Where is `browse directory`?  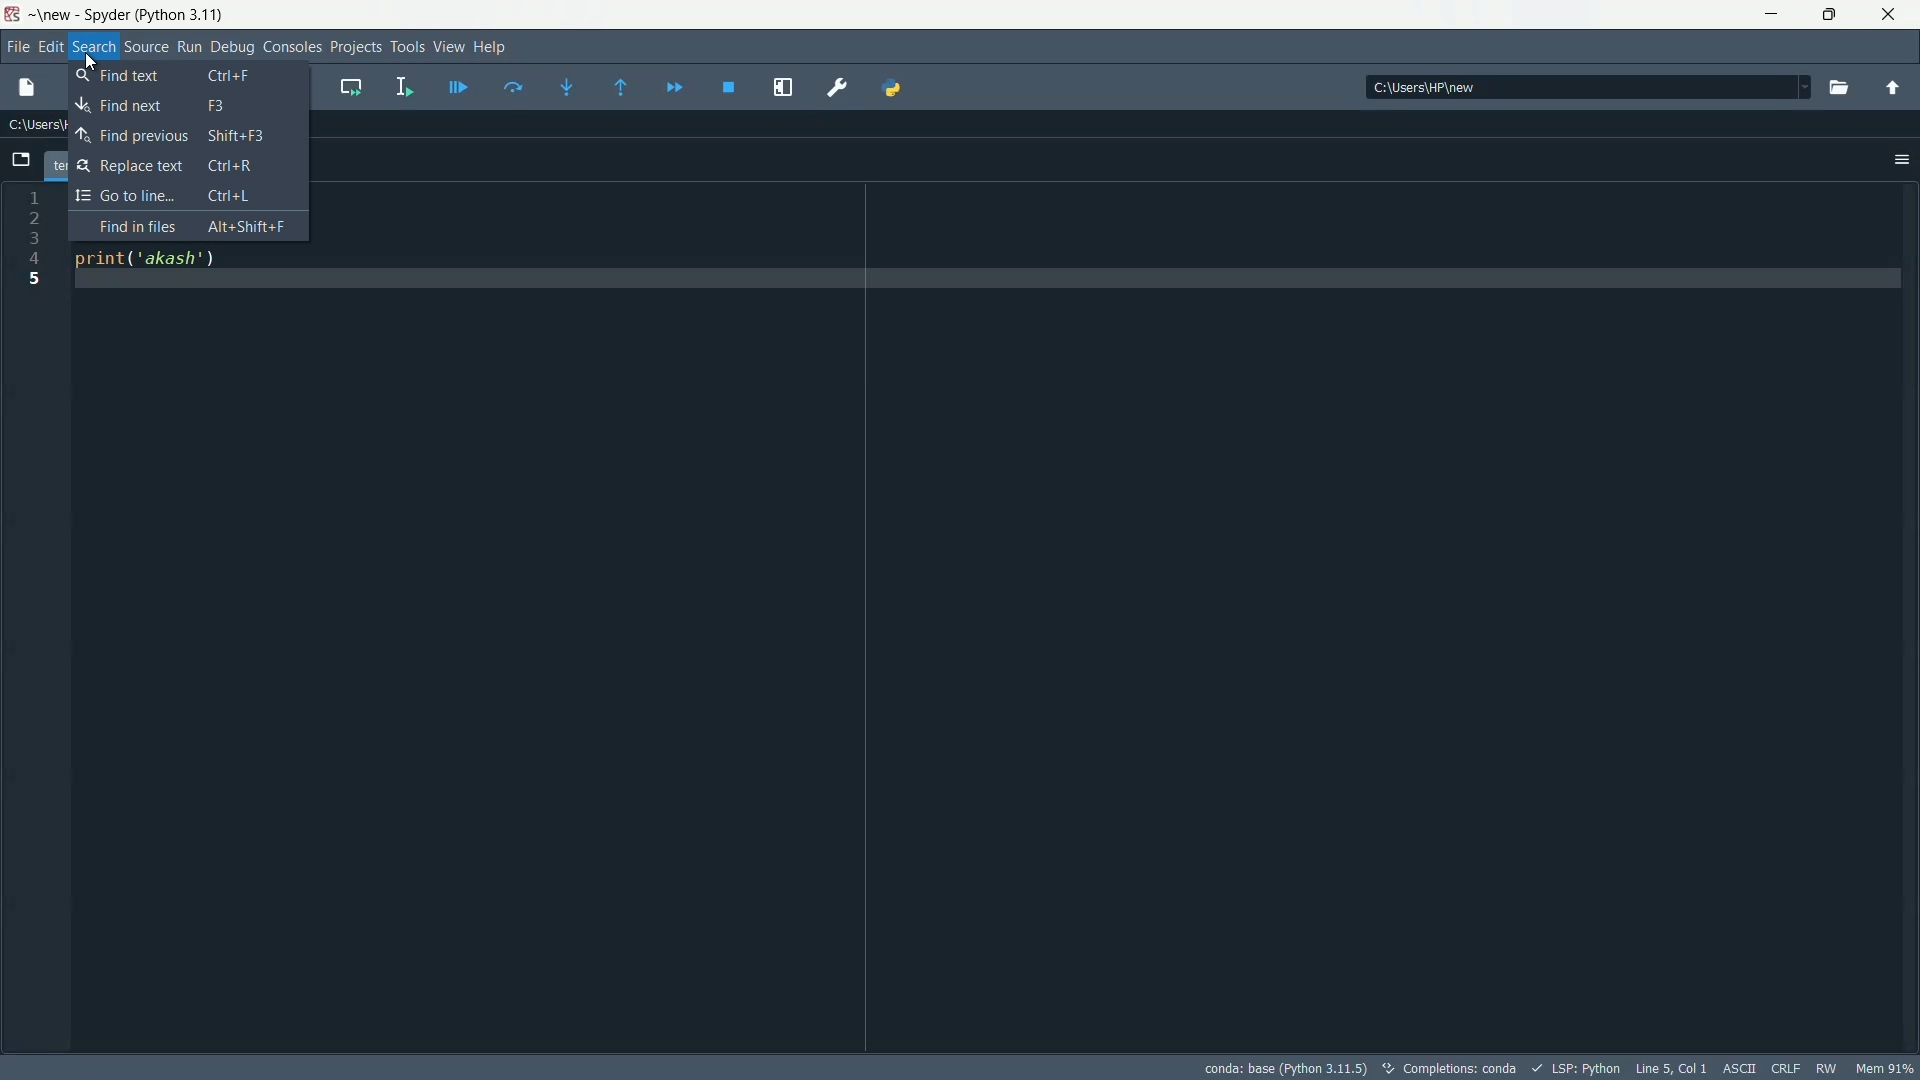 browse directory is located at coordinates (1840, 86).